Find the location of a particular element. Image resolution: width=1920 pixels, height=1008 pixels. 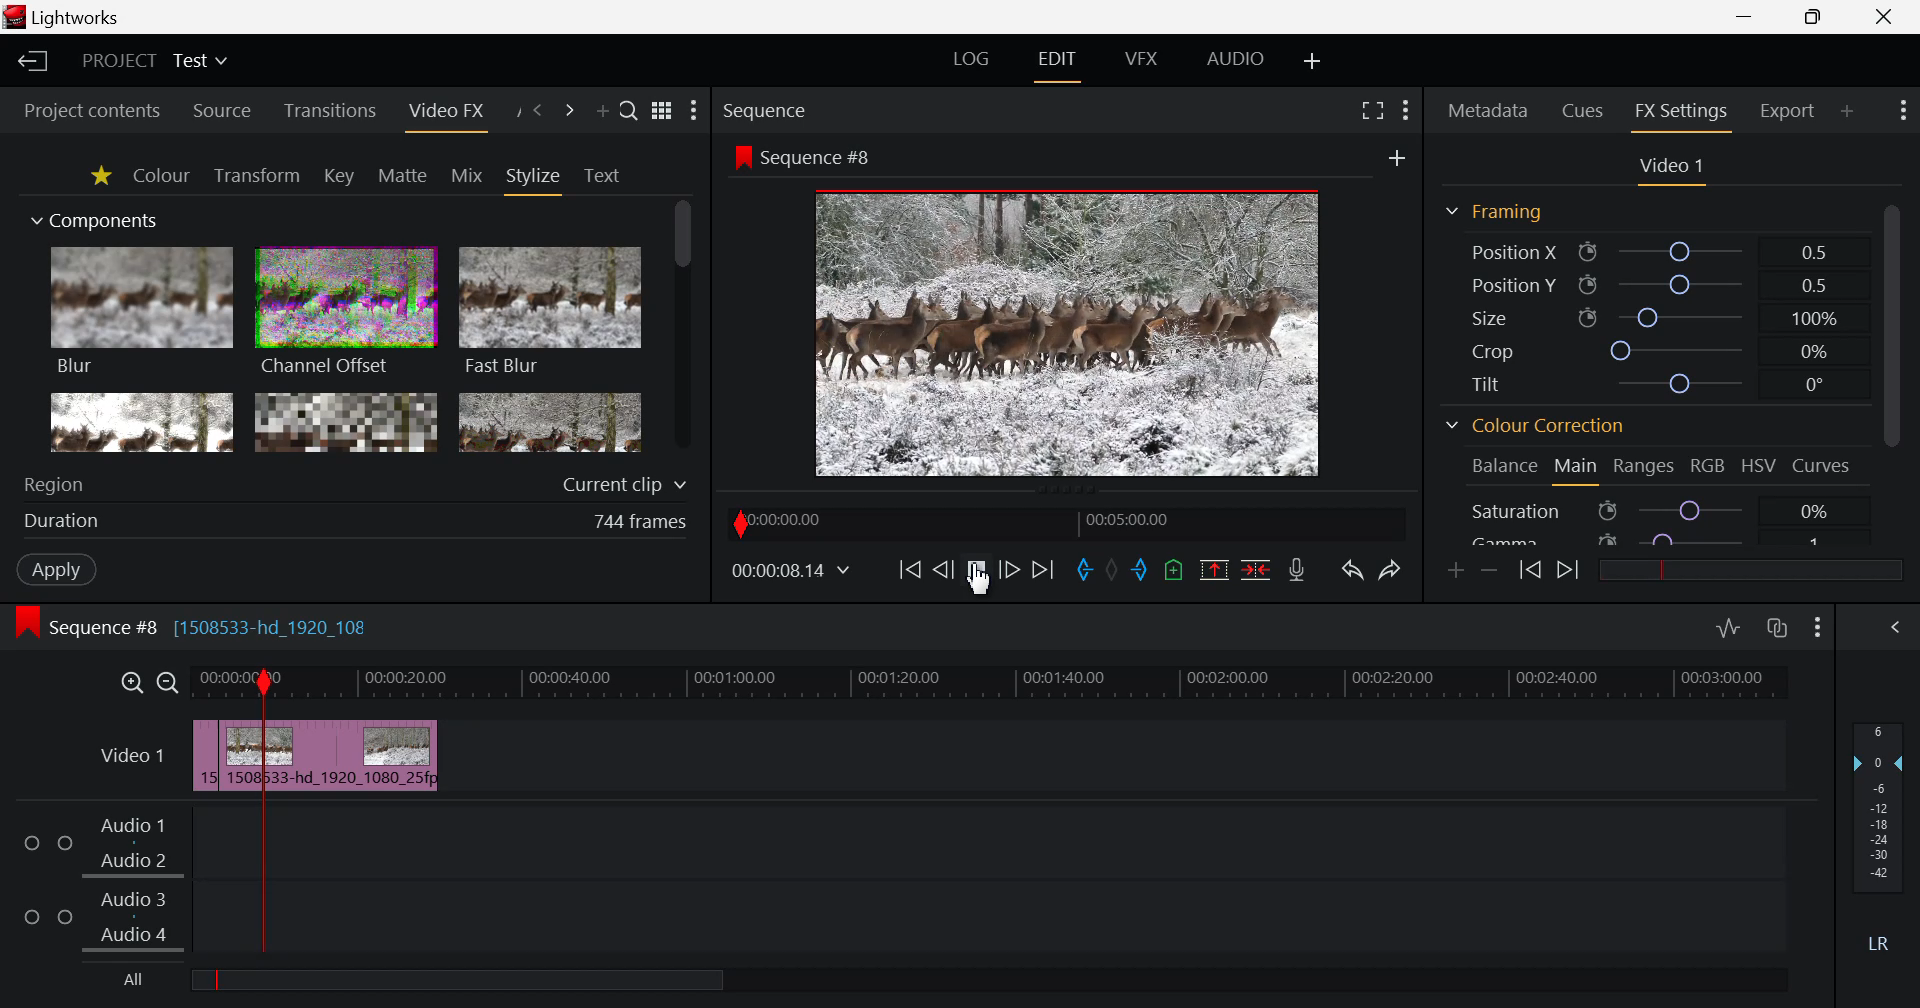

Full Screen is located at coordinates (1368, 114).